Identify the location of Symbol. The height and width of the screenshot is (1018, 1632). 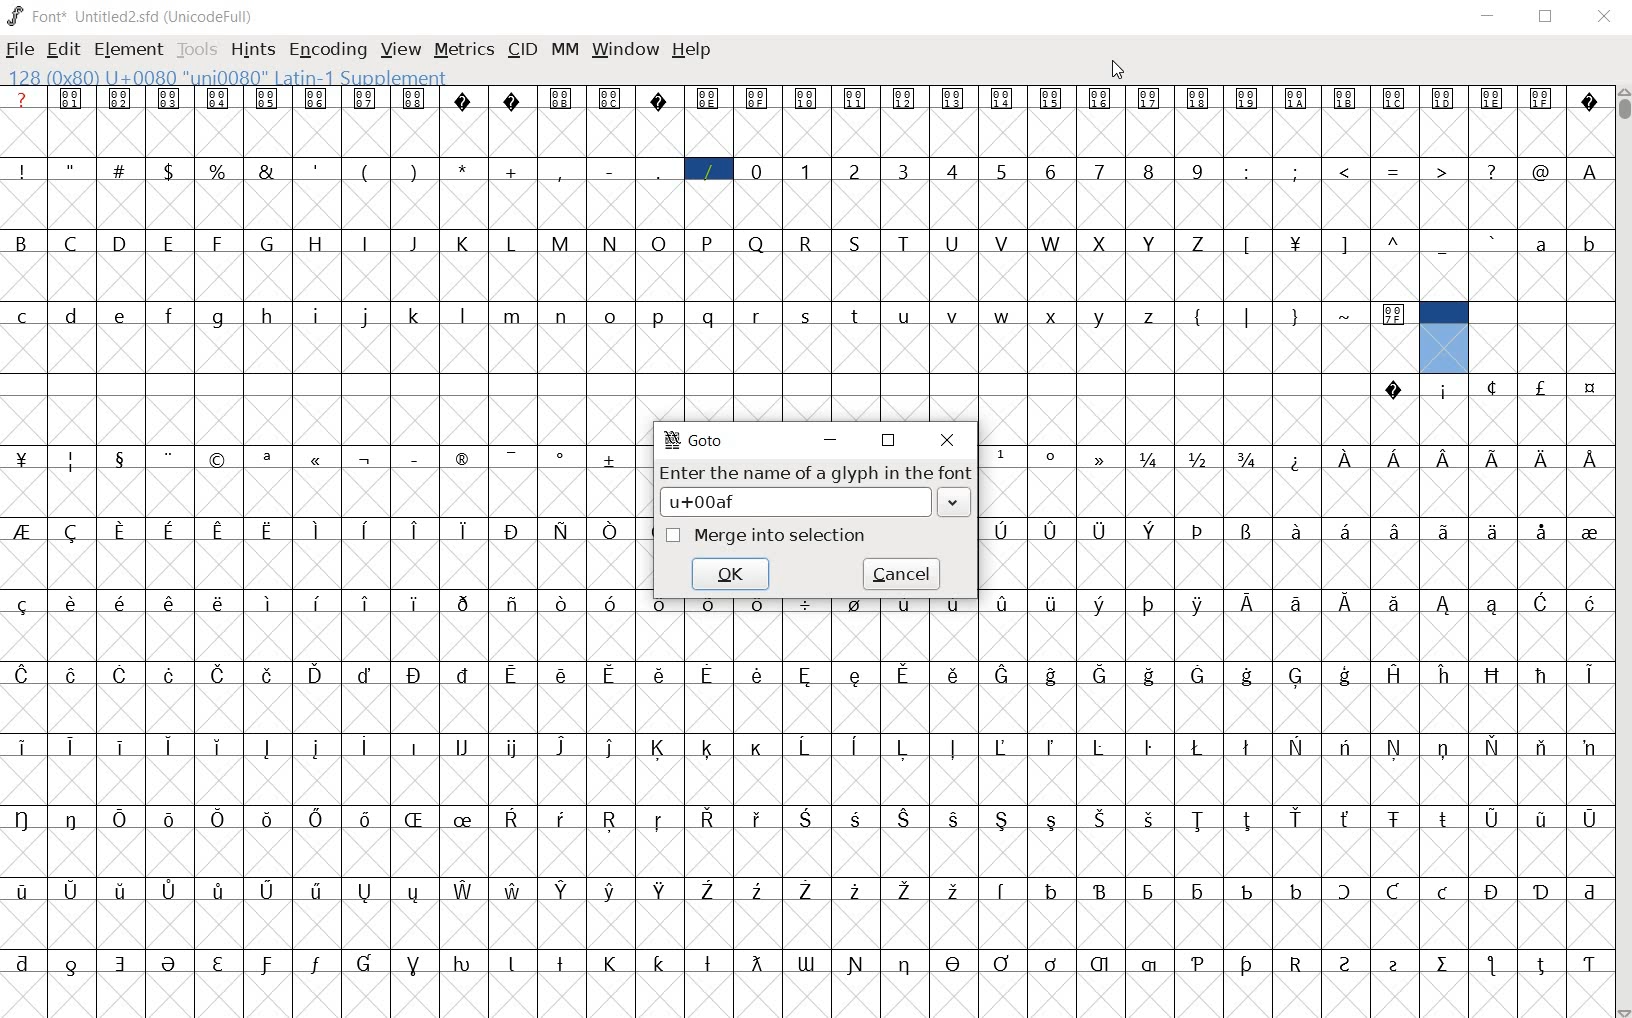
(1345, 529).